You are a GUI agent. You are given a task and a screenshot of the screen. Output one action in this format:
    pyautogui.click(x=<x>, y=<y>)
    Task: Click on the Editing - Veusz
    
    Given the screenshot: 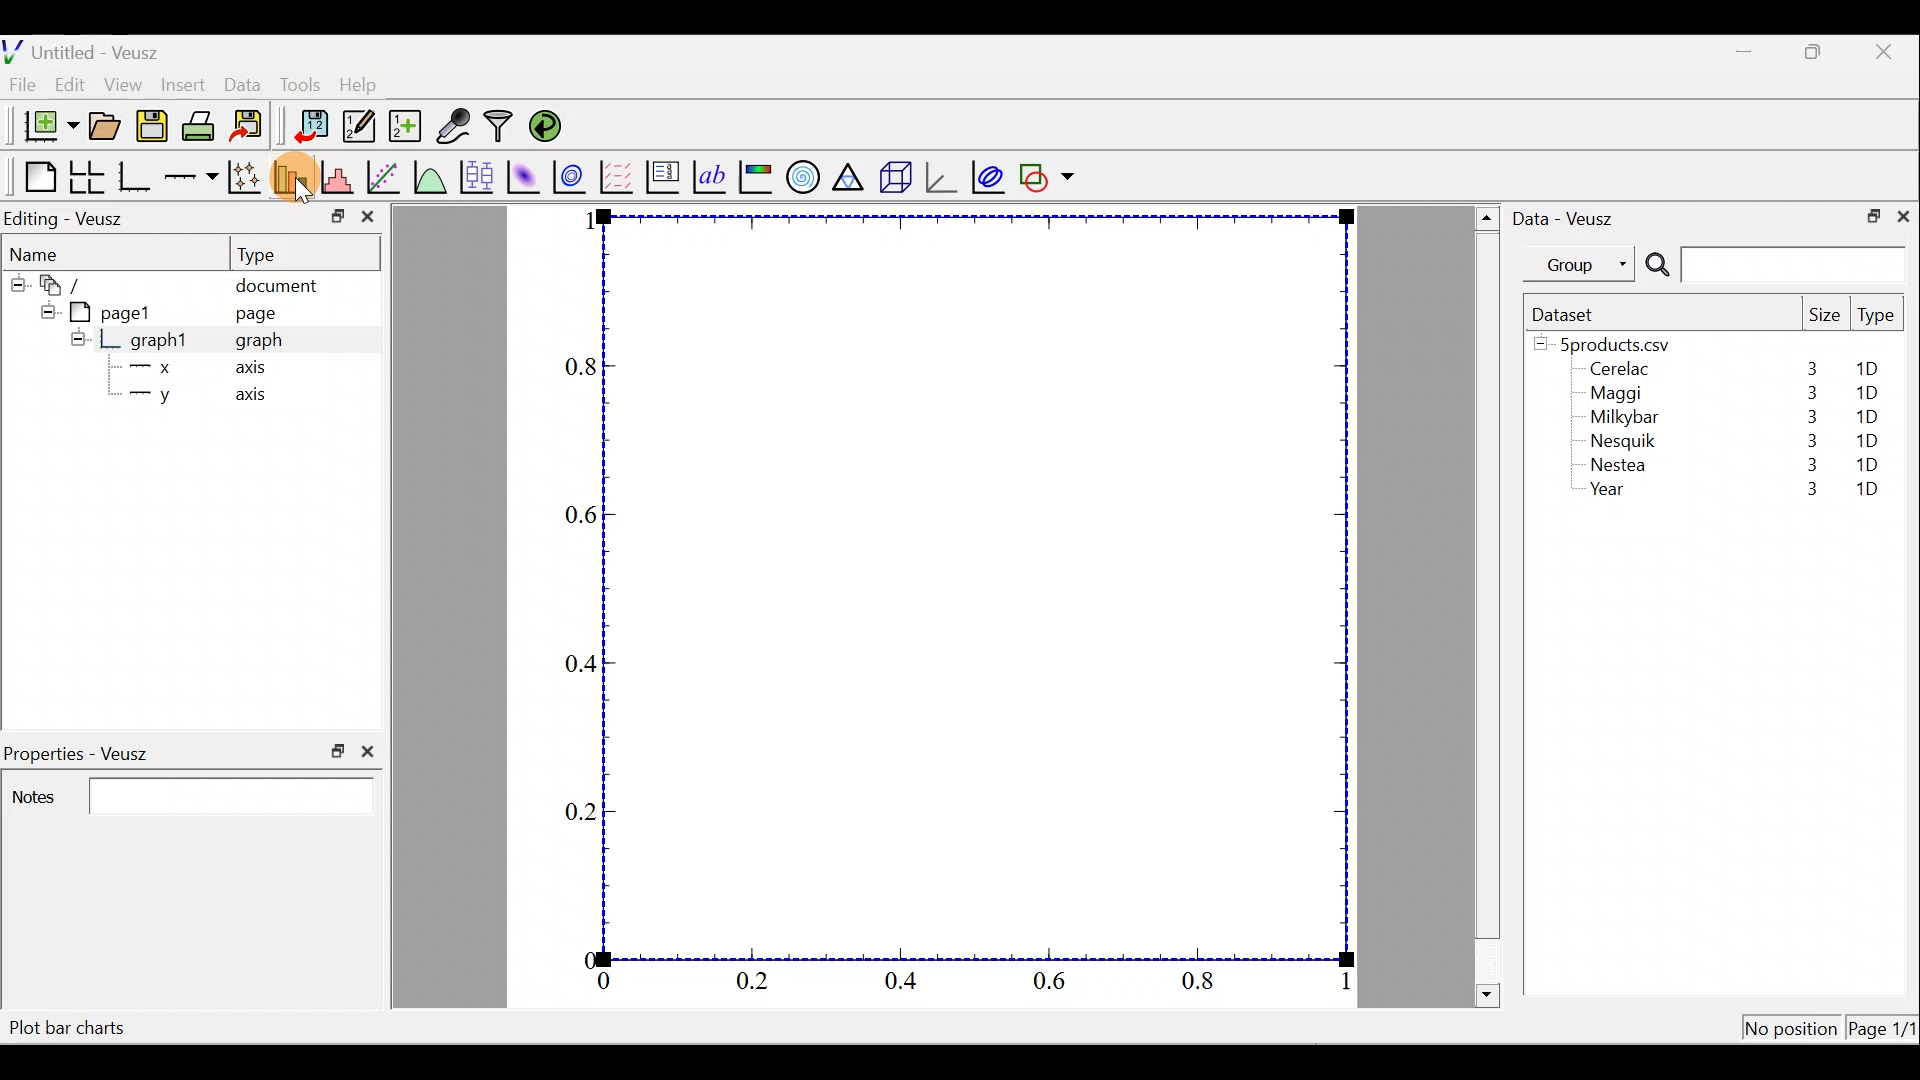 What is the action you would take?
    pyautogui.click(x=68, y=218)
    